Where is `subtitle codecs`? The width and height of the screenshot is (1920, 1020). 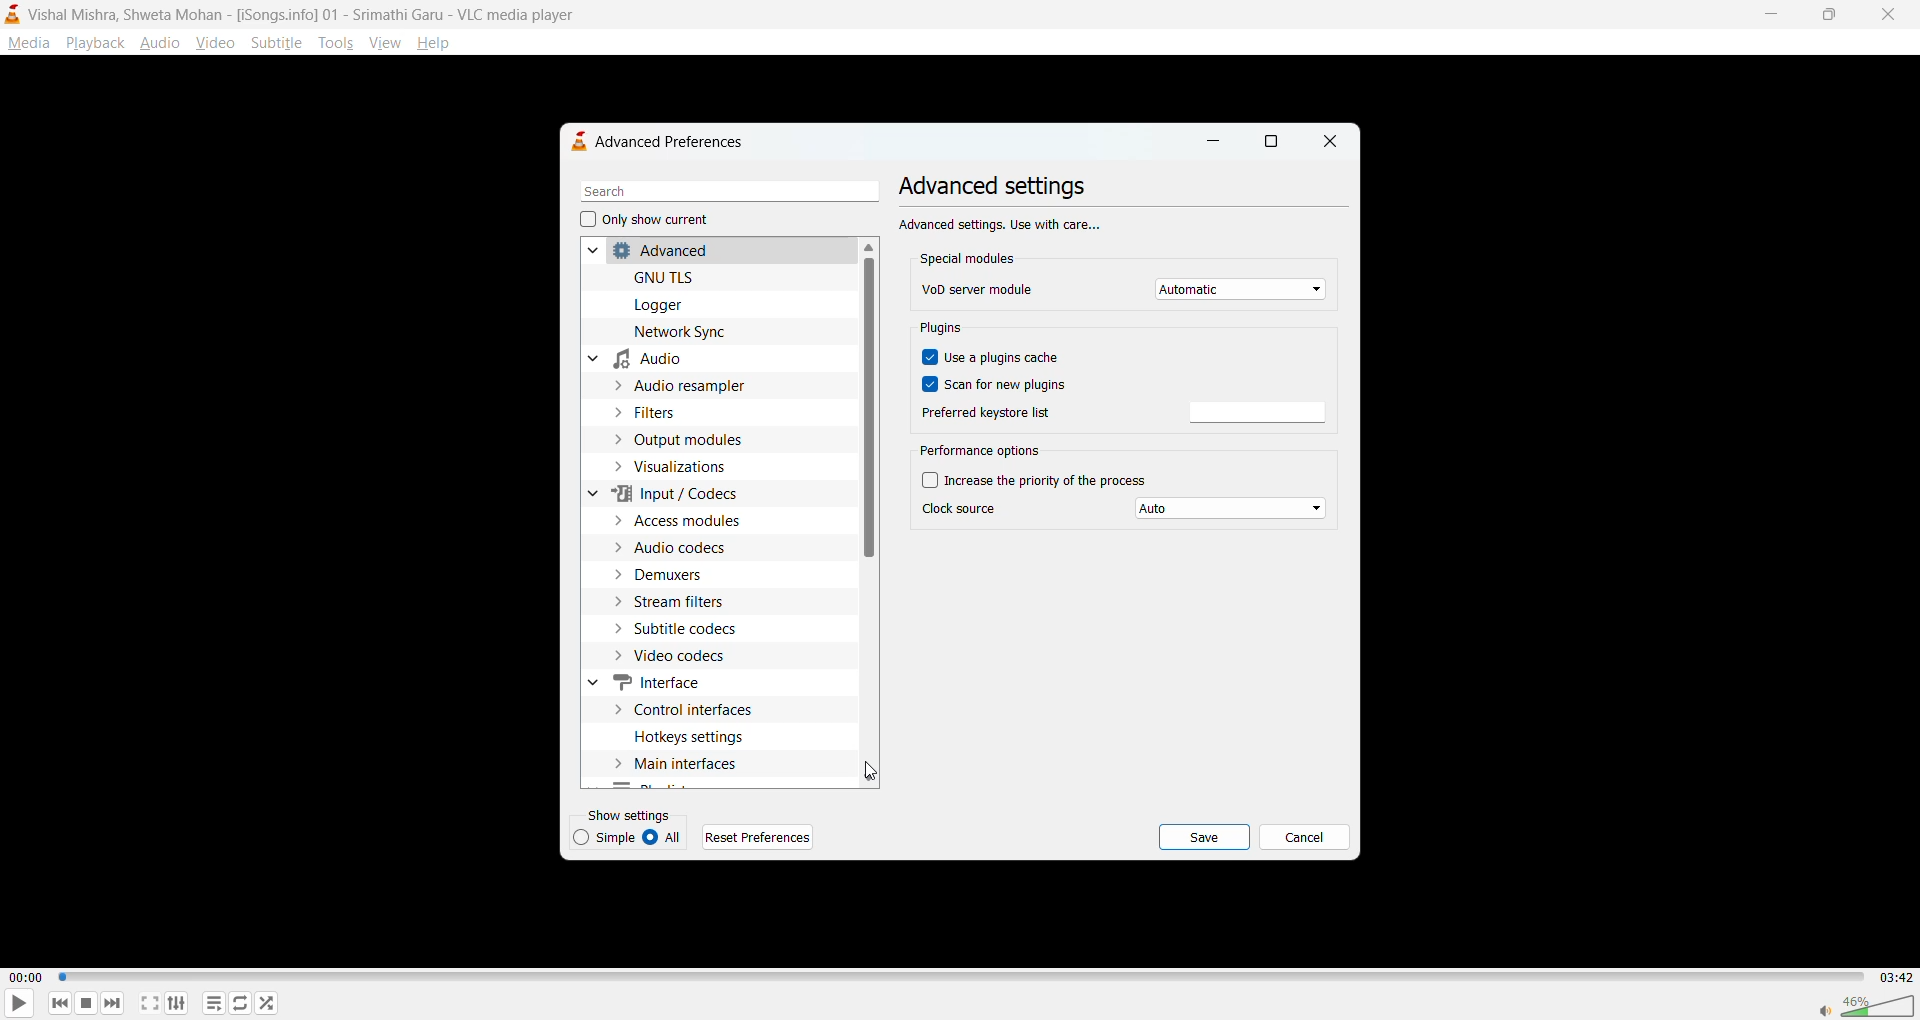
subtitle codecs is located at coordinates (686, 628).